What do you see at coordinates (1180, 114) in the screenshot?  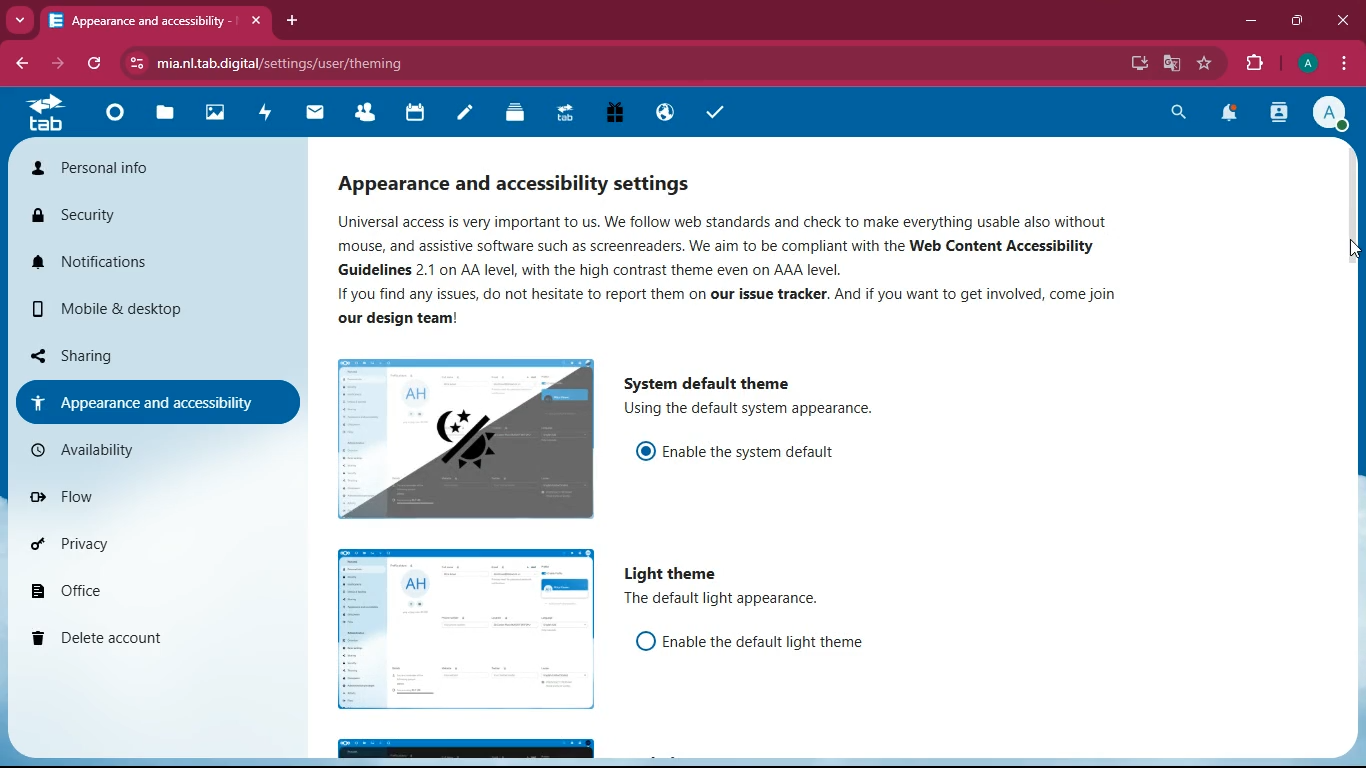 I see `search` at bounding box center [1180, 114].